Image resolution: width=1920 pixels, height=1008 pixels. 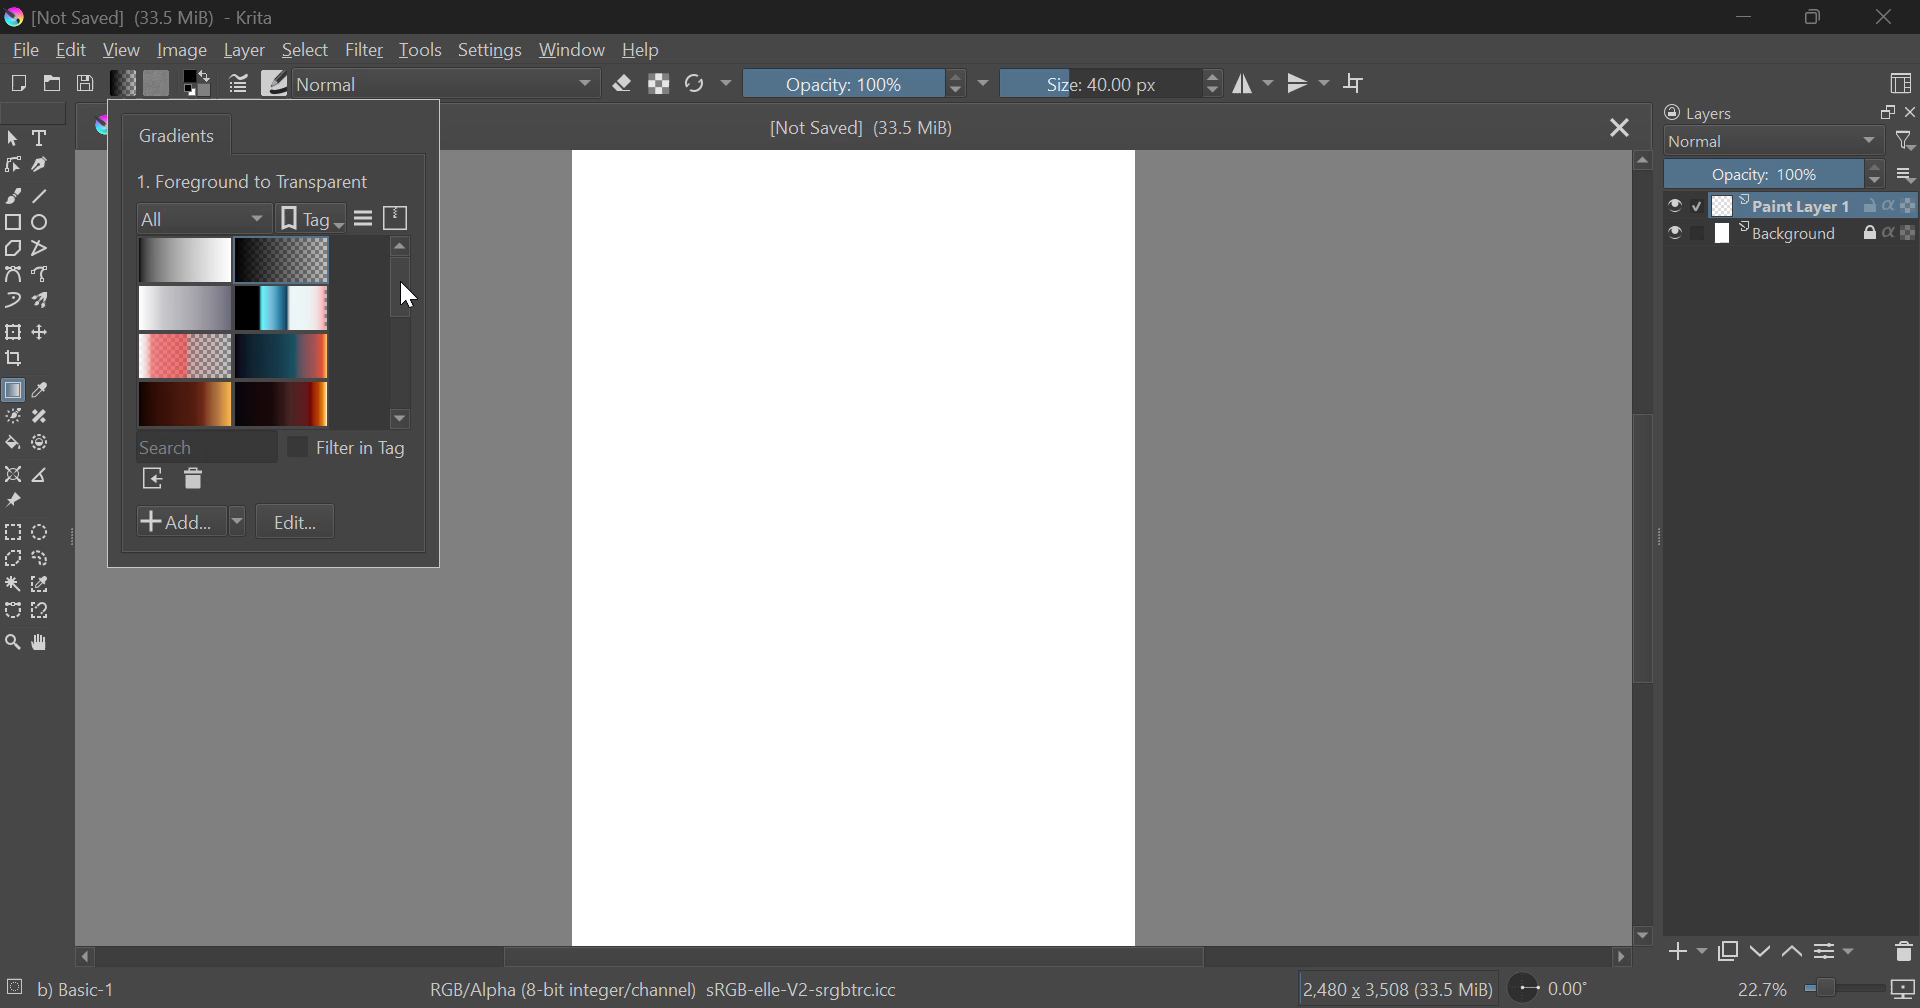 I want to click on unlock, so click(x=1874, y=205).